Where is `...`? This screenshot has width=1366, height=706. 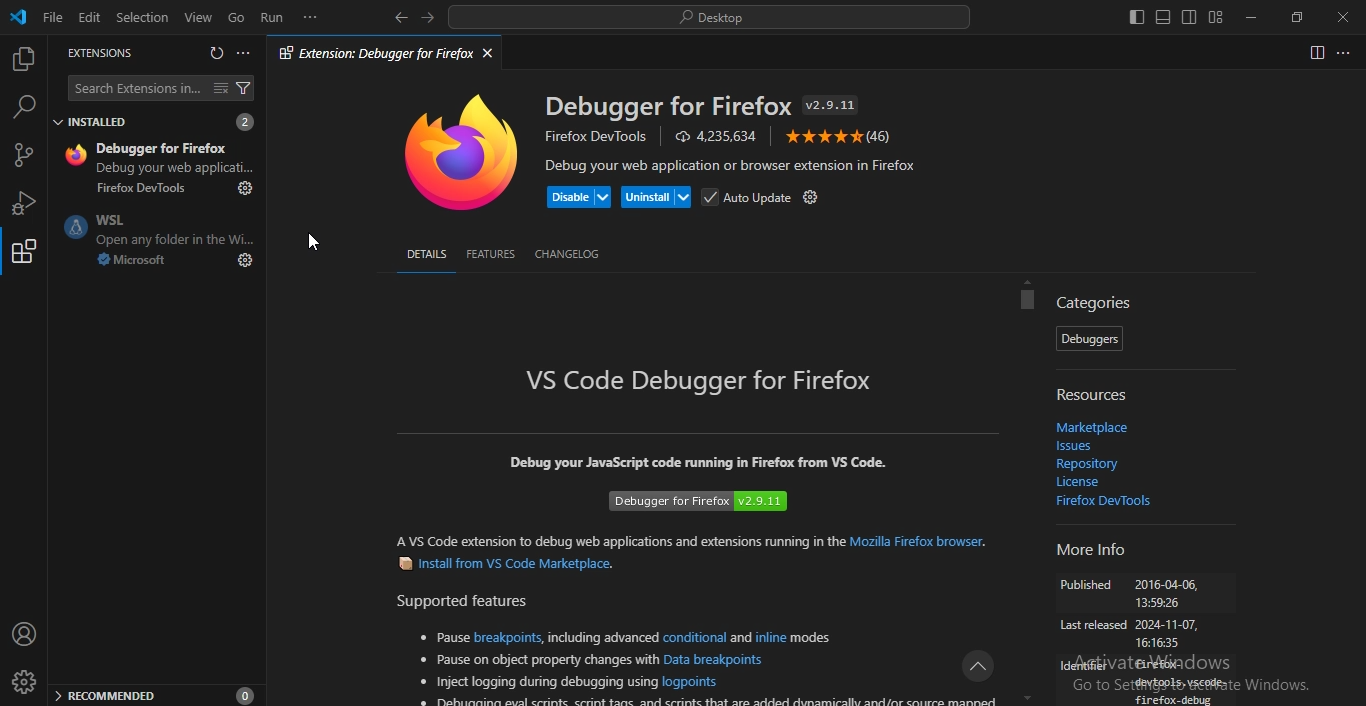 ... is located at coordinates (309, 18).